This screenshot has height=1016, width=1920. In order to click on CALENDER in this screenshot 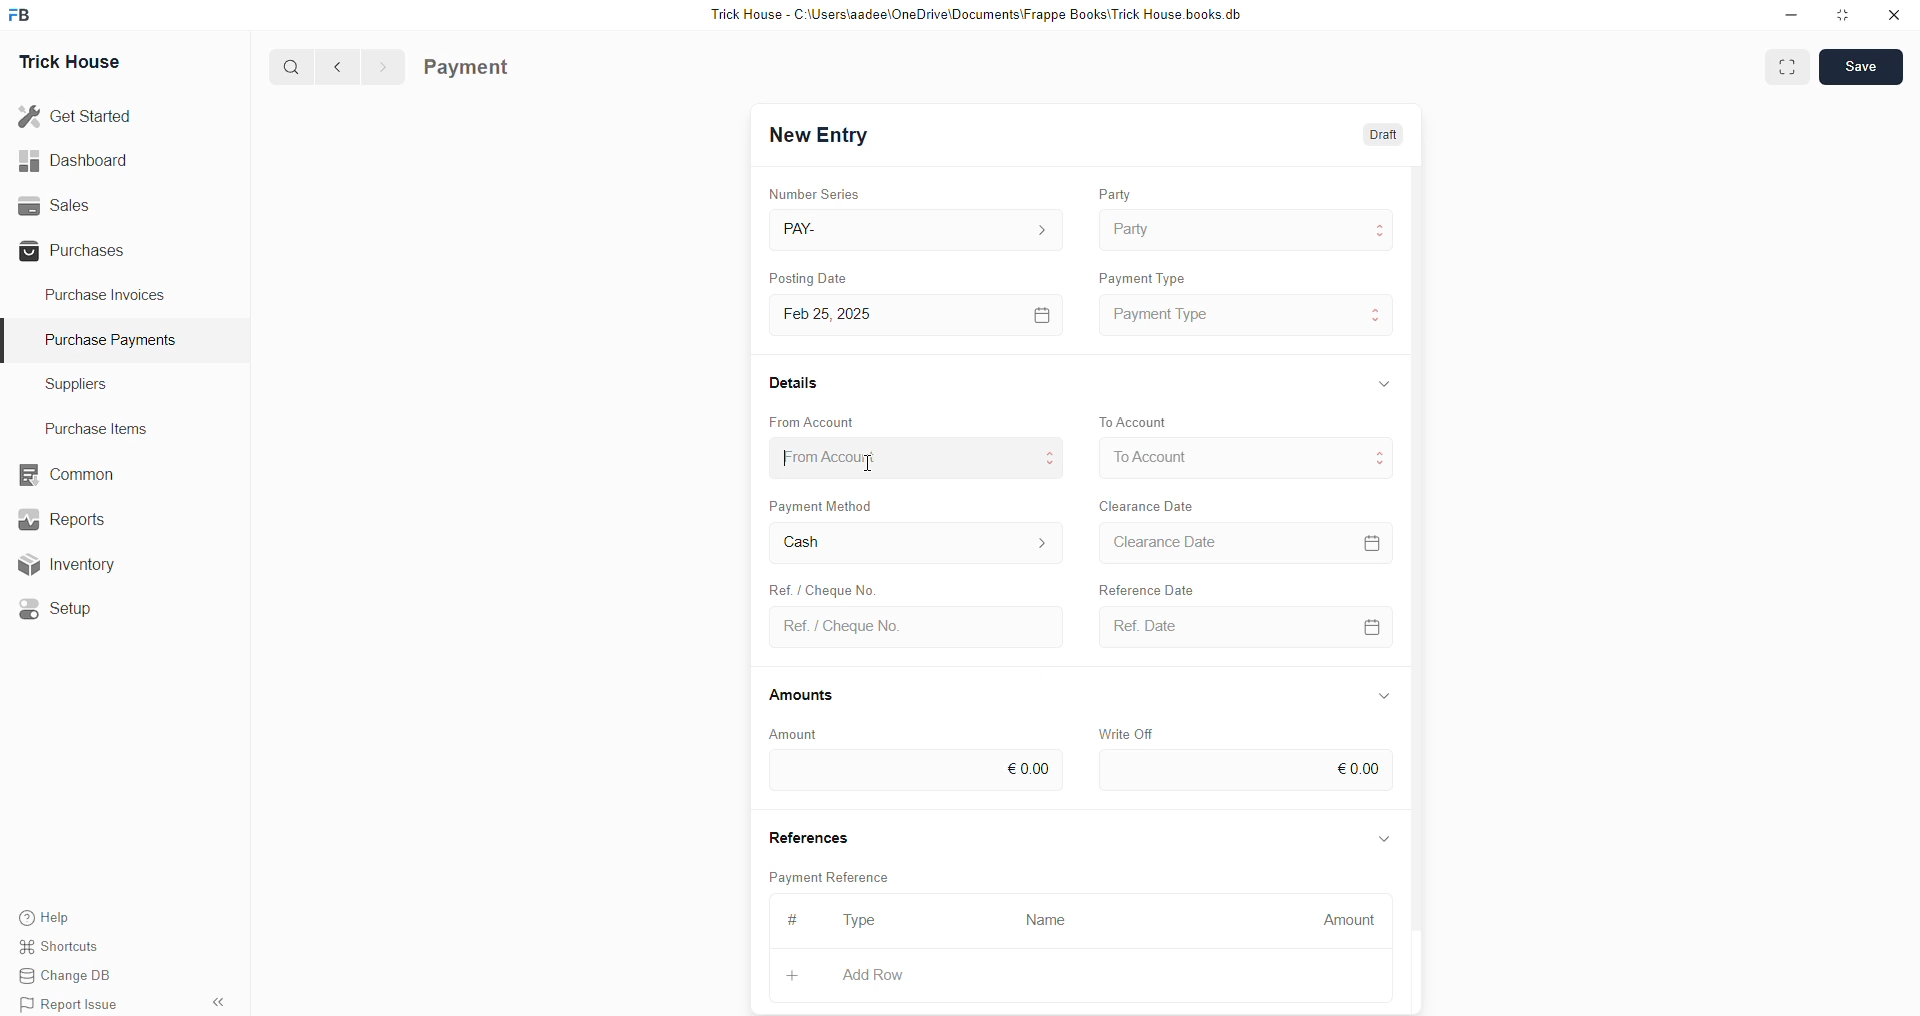, I will do `click(1372, 625)`.